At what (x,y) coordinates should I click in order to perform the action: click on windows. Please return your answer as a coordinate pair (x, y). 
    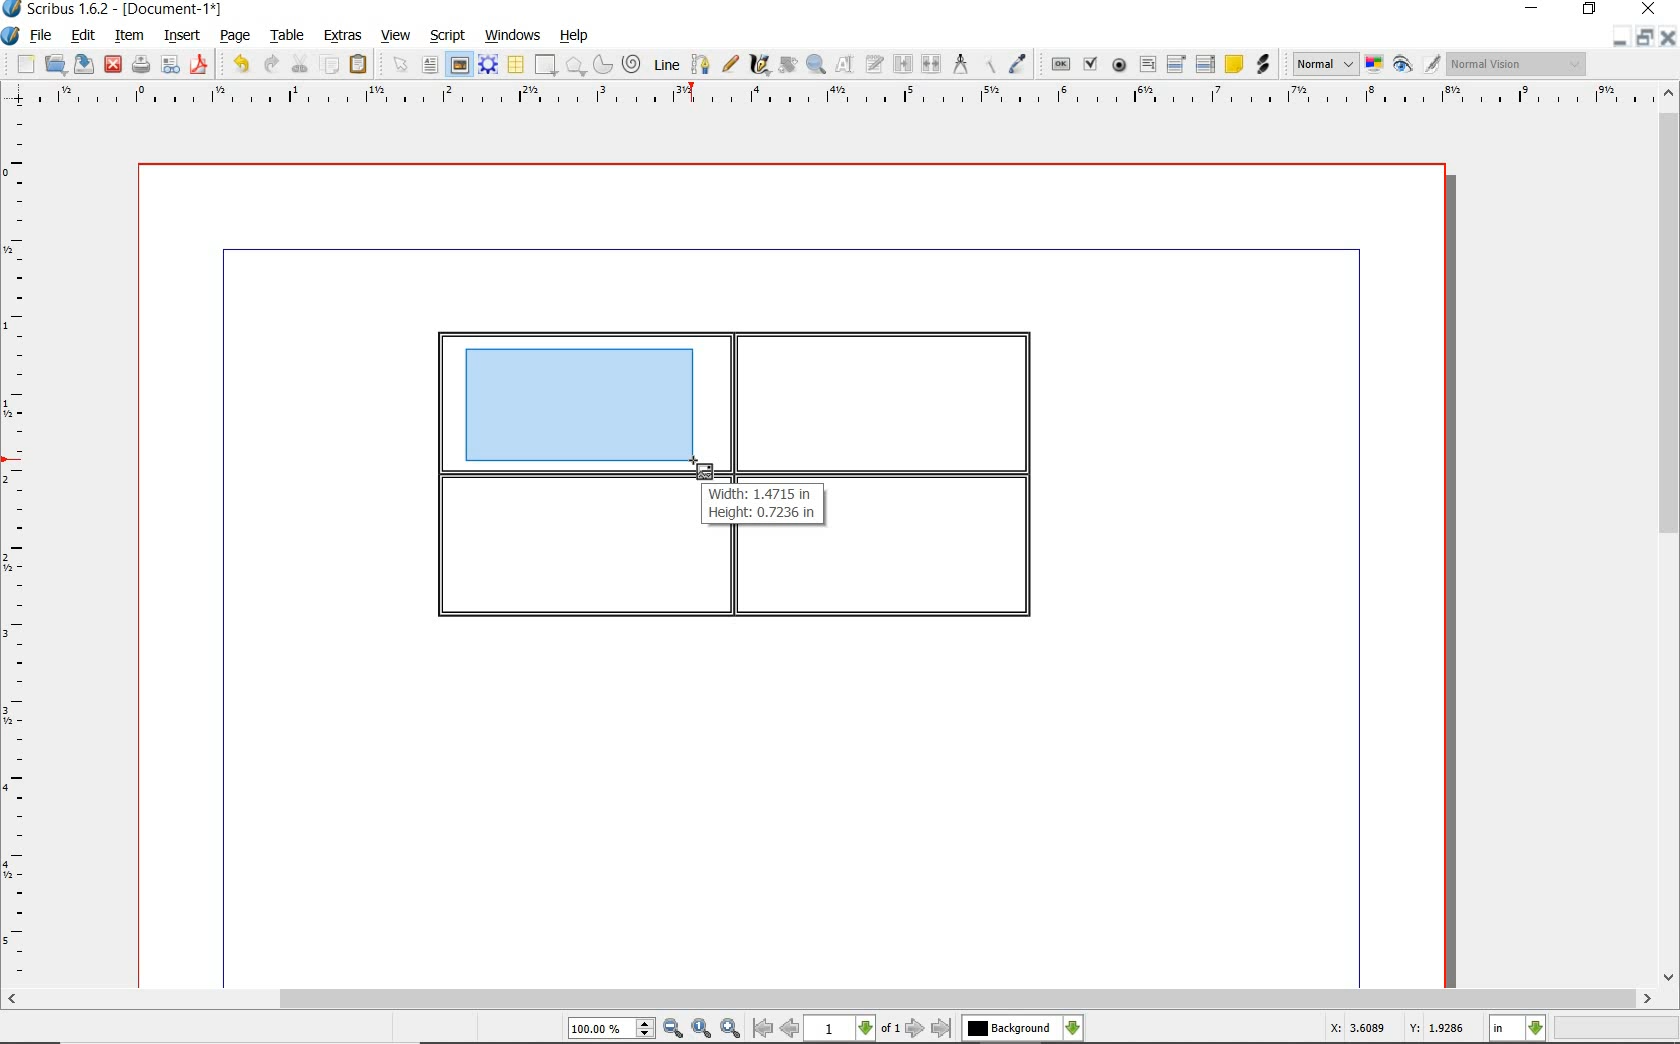
    Looking at the image, I should click on (512, 36).